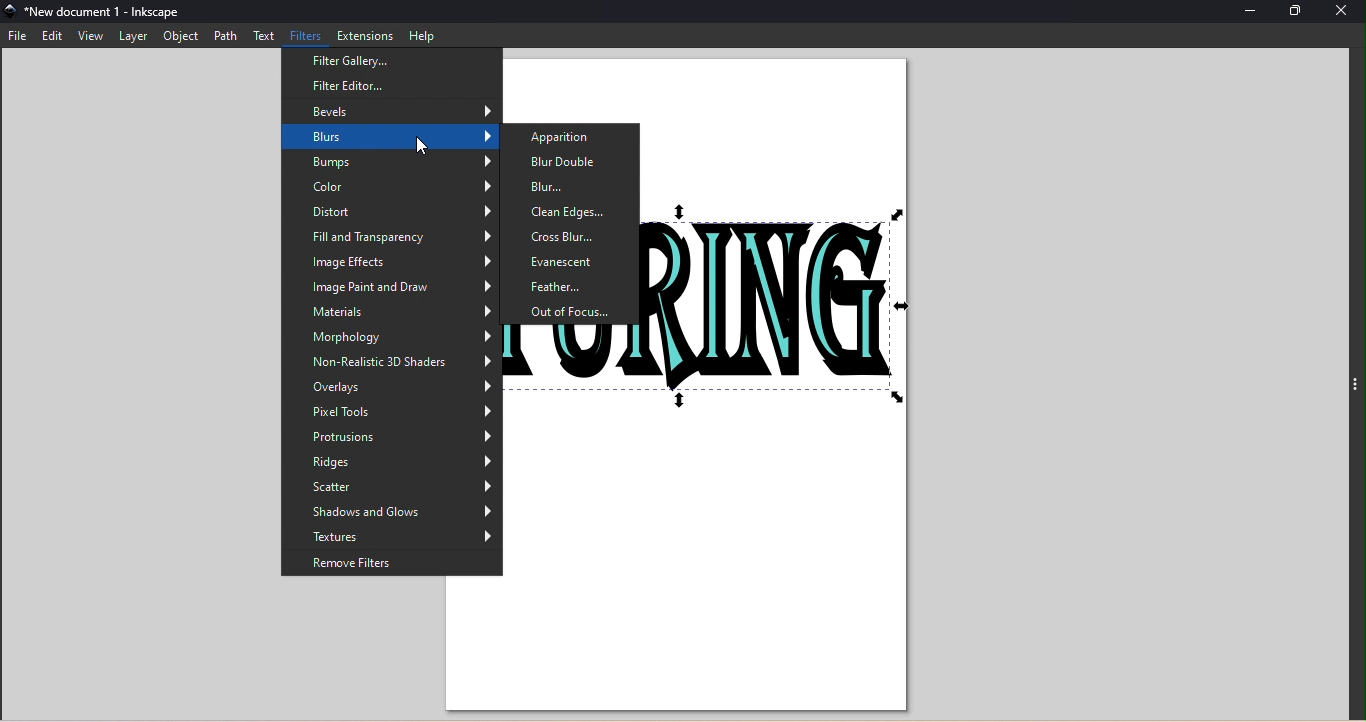 The width and height of the screenshot is (1366, 722). Describe the element at coordinates (393, 513) in the screenshot. I see `Shadows and glows` at that location.